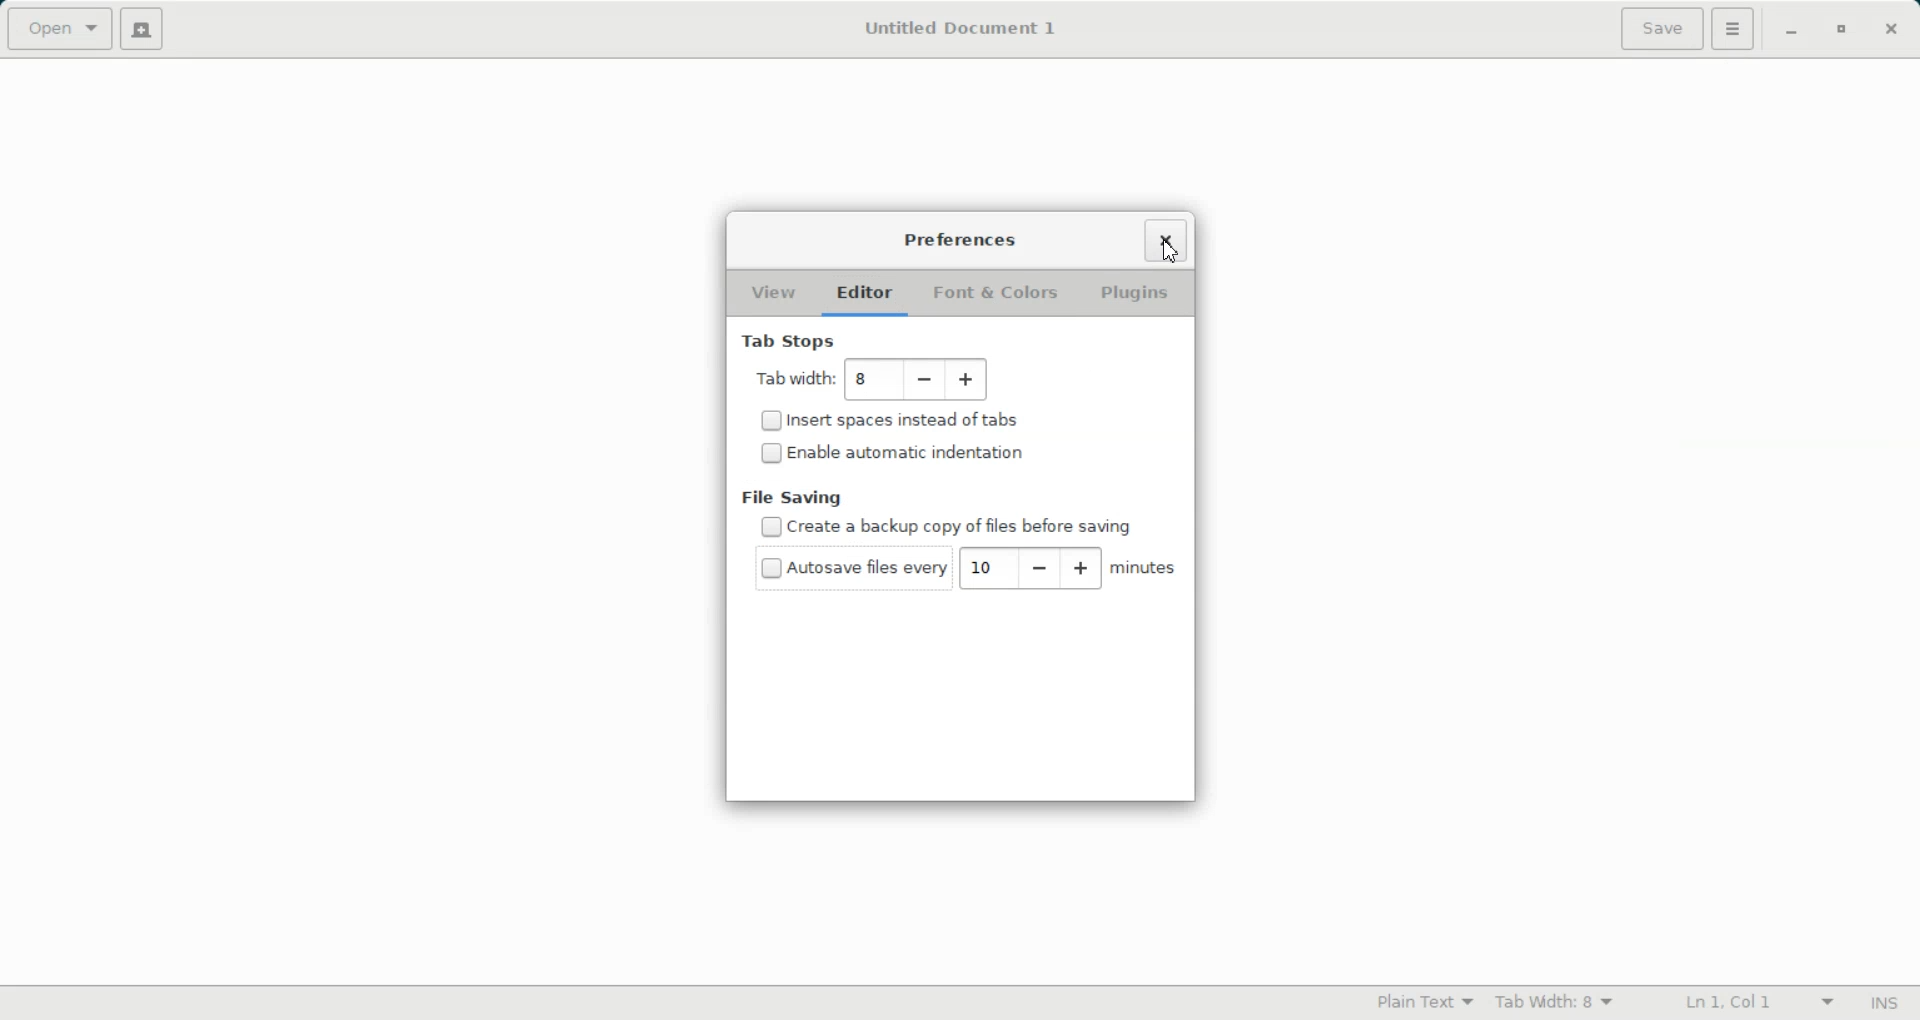 This screenshot has height=1020, width=1920. Describe the element at coordinates (1081, 568) in the screenshot. I see `Increase` at that location.